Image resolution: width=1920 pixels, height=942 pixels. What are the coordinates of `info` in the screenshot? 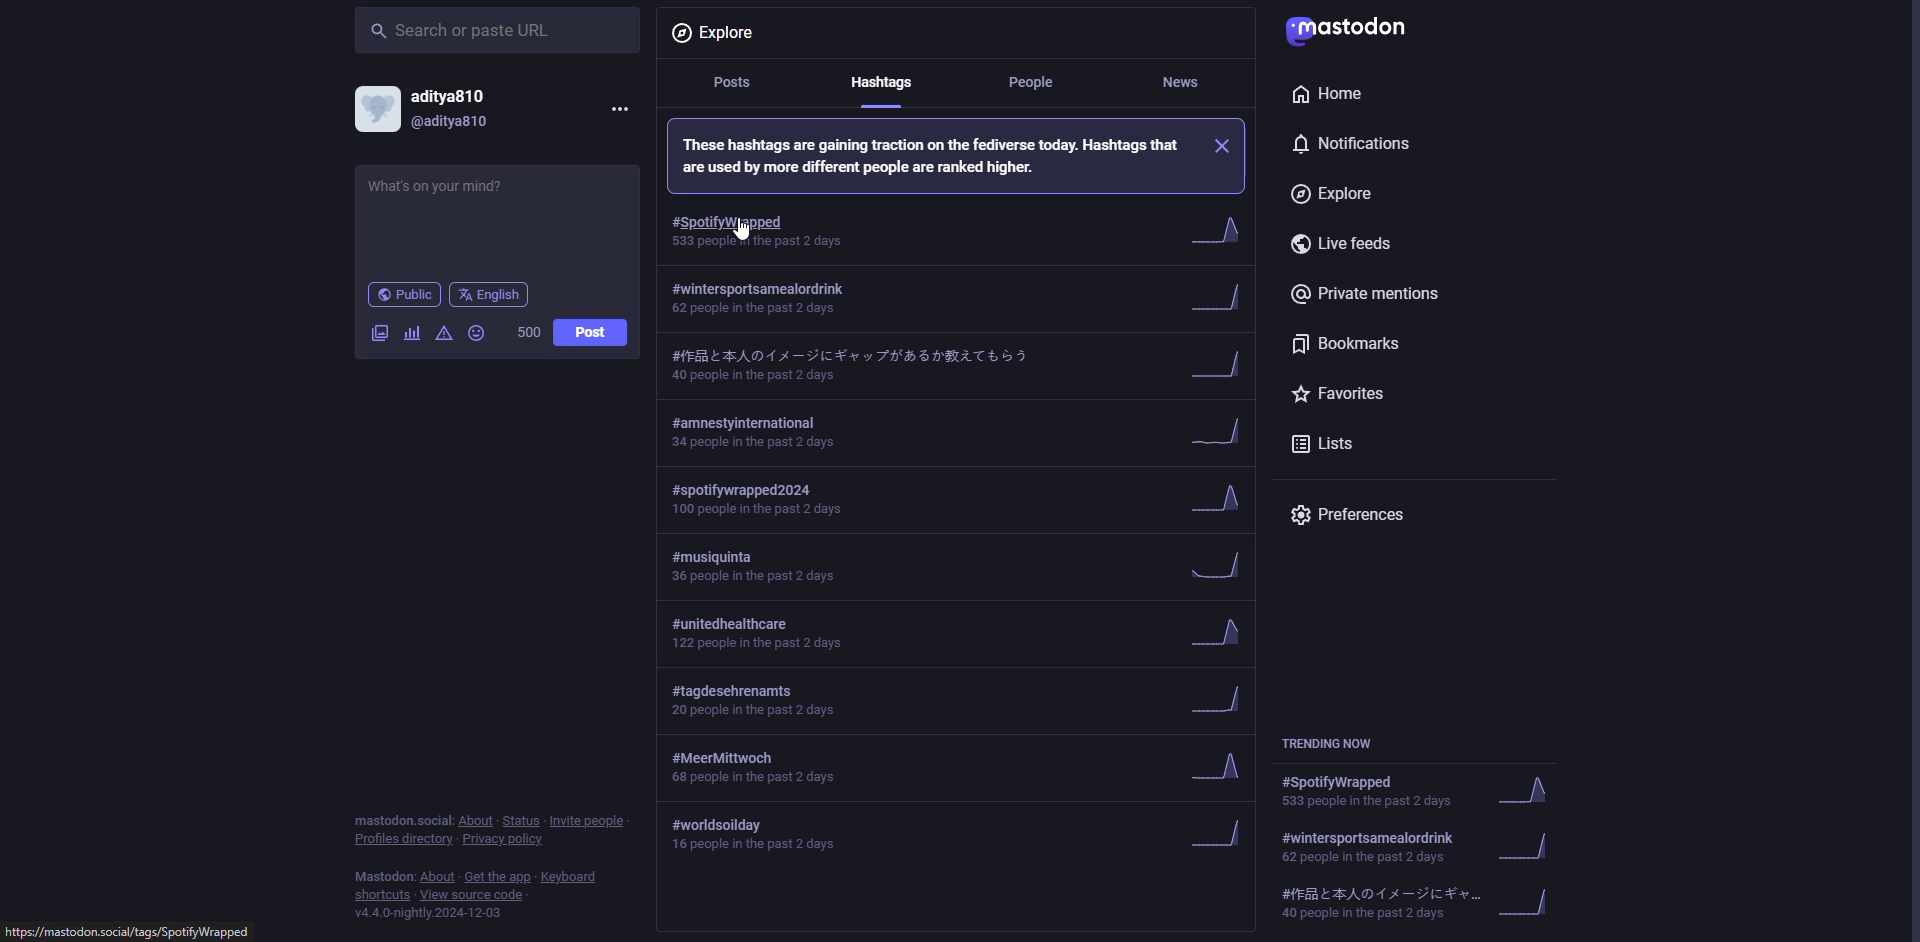 It's located at (932, 157).